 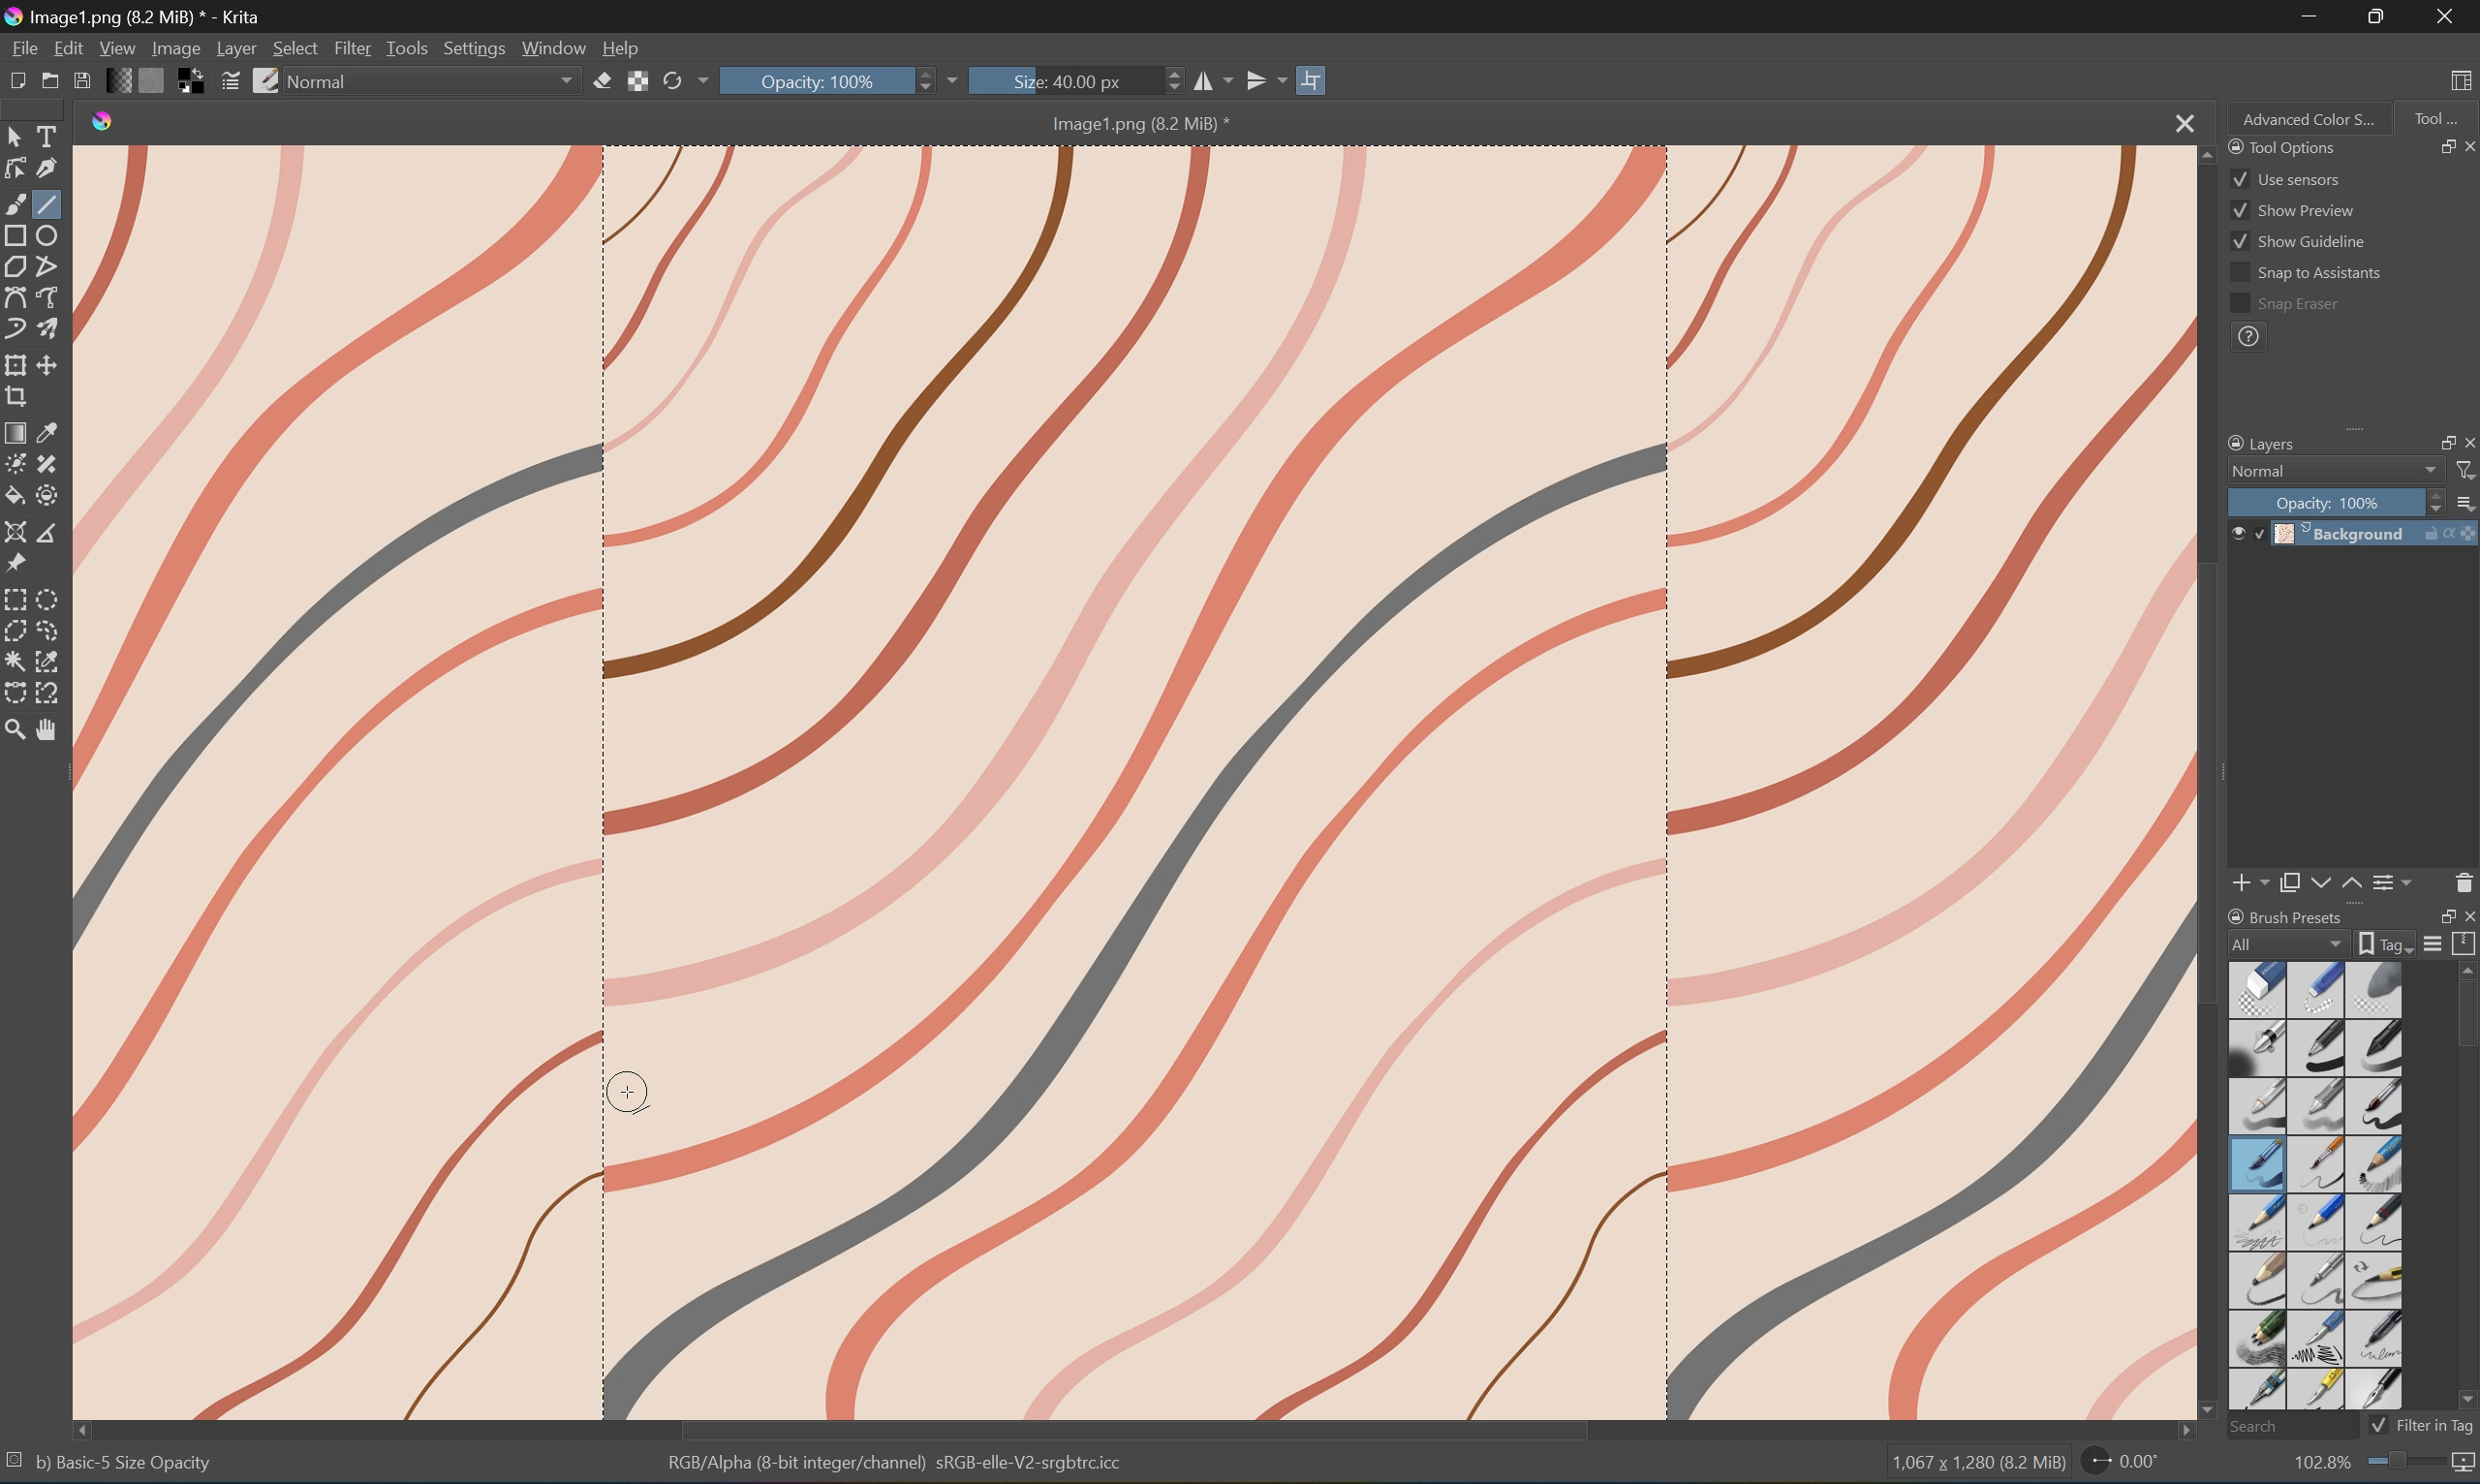 I want to click on Measure the distance between two points, so click(x=48, y=533).